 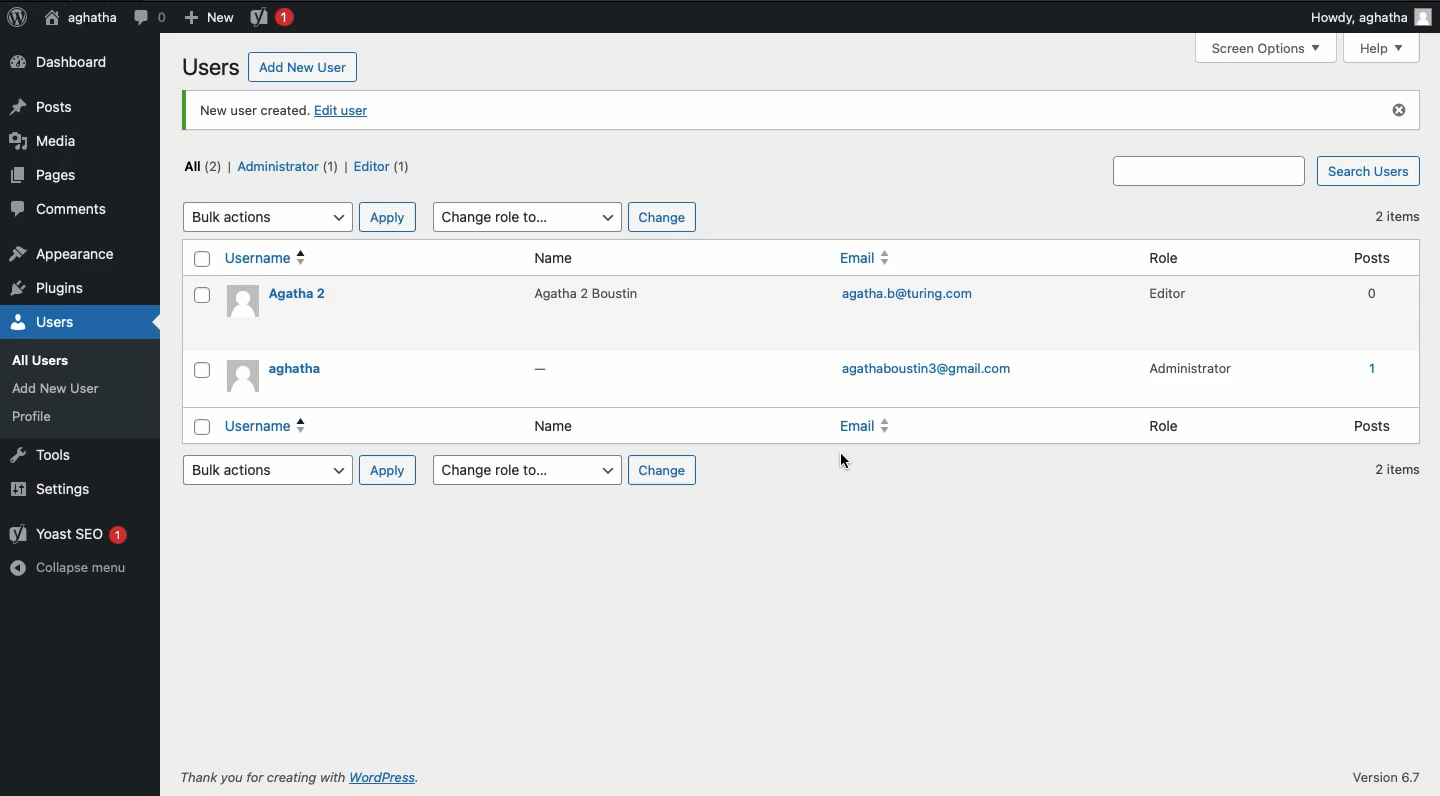 What do you see at coordinates (301, 67) in the screenshot?
I see `Add new user` at bounding box center [301, 67].